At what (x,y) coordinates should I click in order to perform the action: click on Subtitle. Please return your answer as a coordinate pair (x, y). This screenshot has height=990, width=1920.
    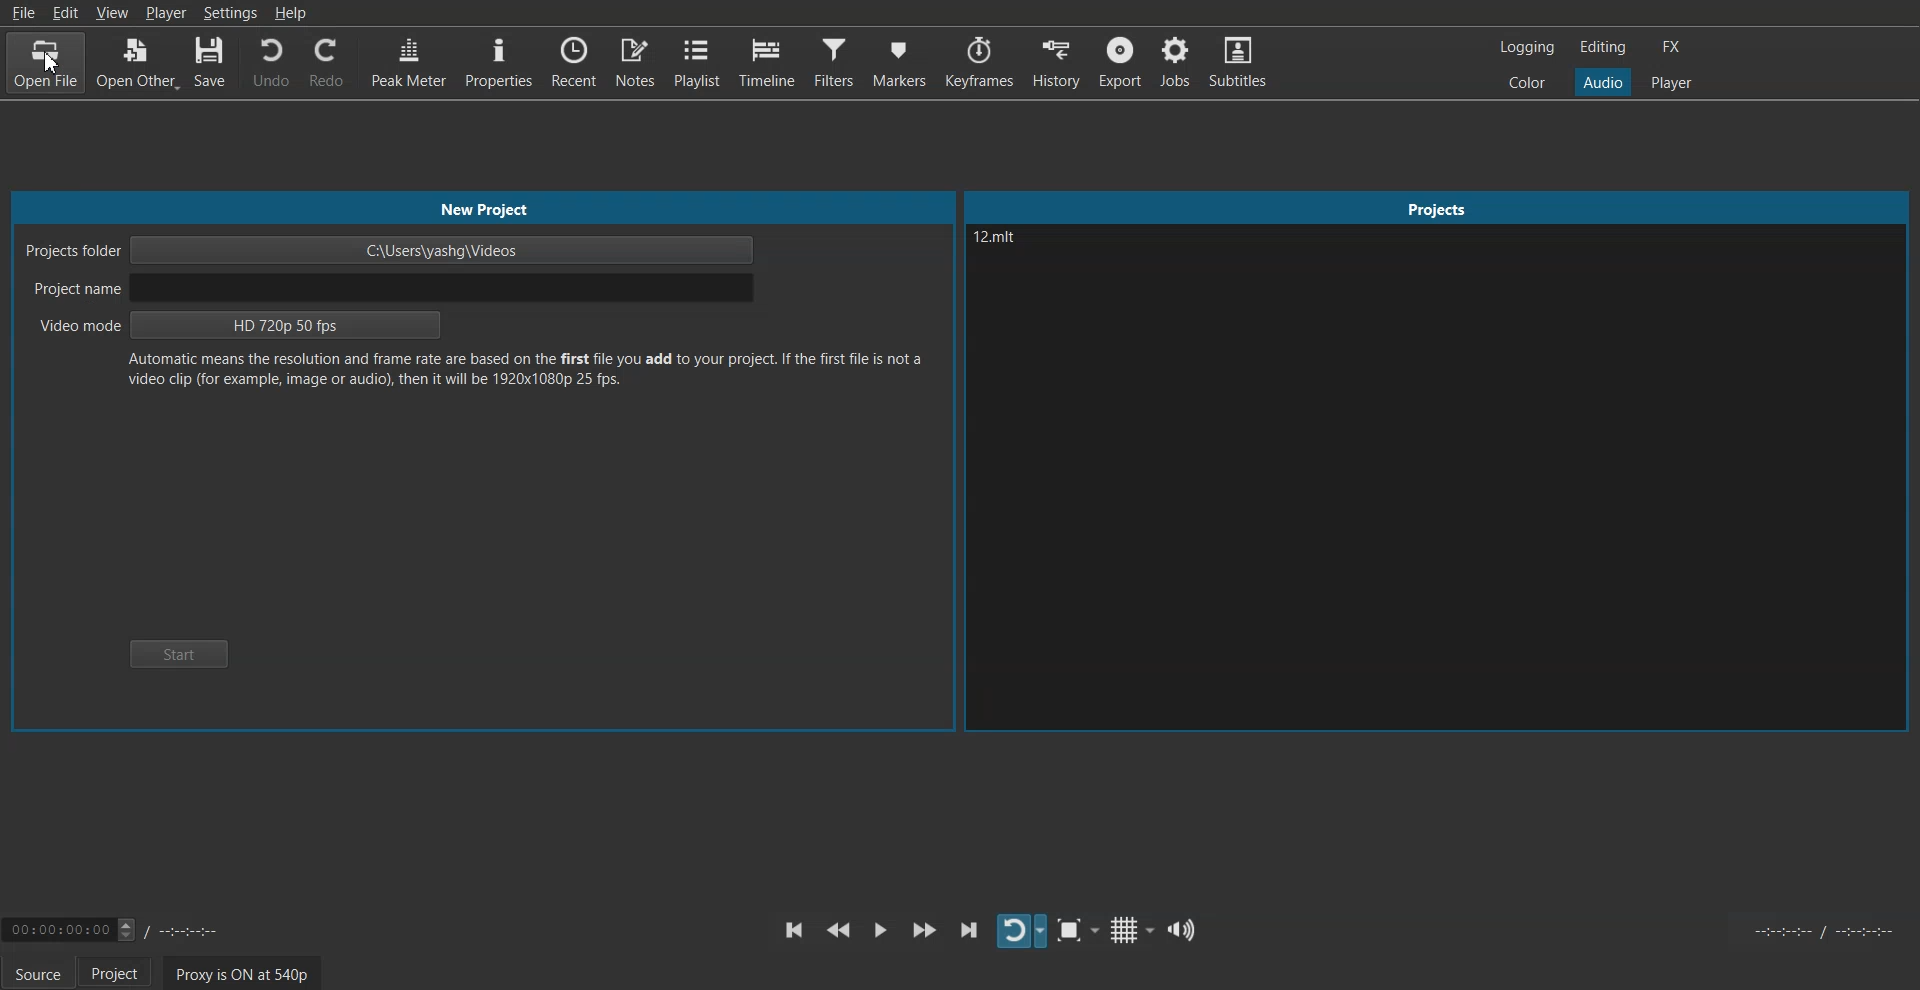
    Looking at the image, I should click on (1239, 61).